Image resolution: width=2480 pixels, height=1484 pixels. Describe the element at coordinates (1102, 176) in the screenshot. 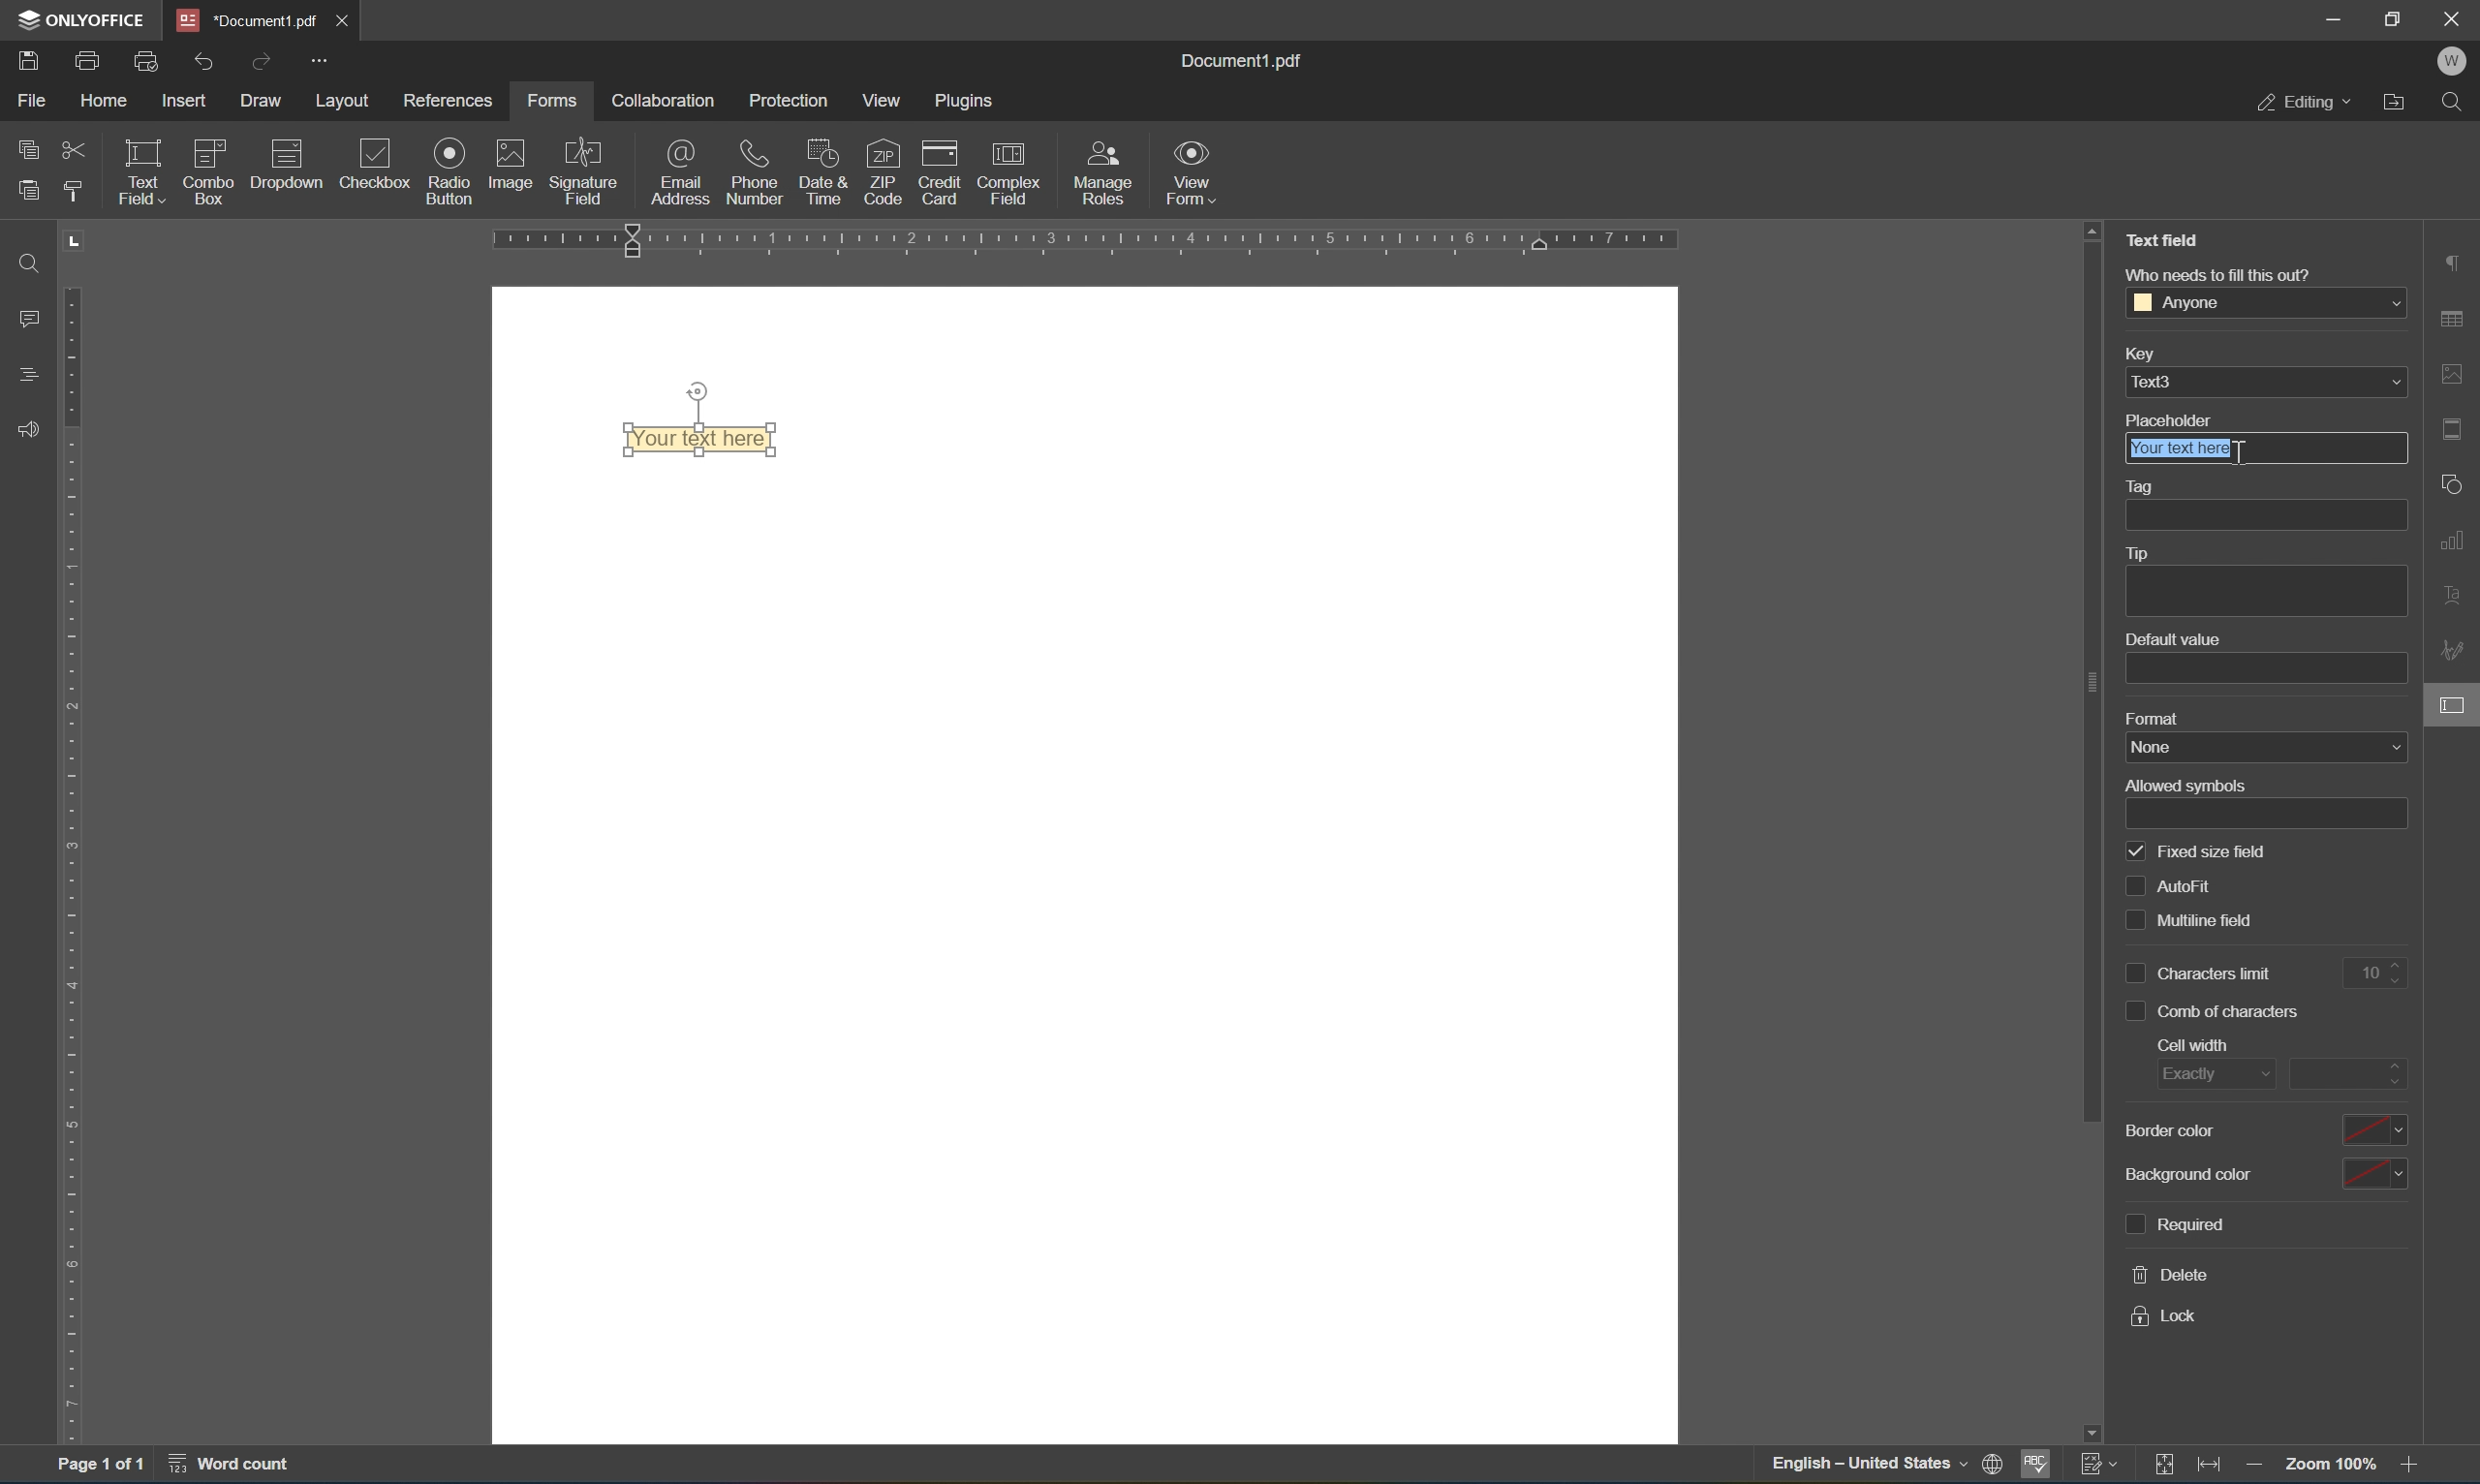

I see `manage roles` at that location.